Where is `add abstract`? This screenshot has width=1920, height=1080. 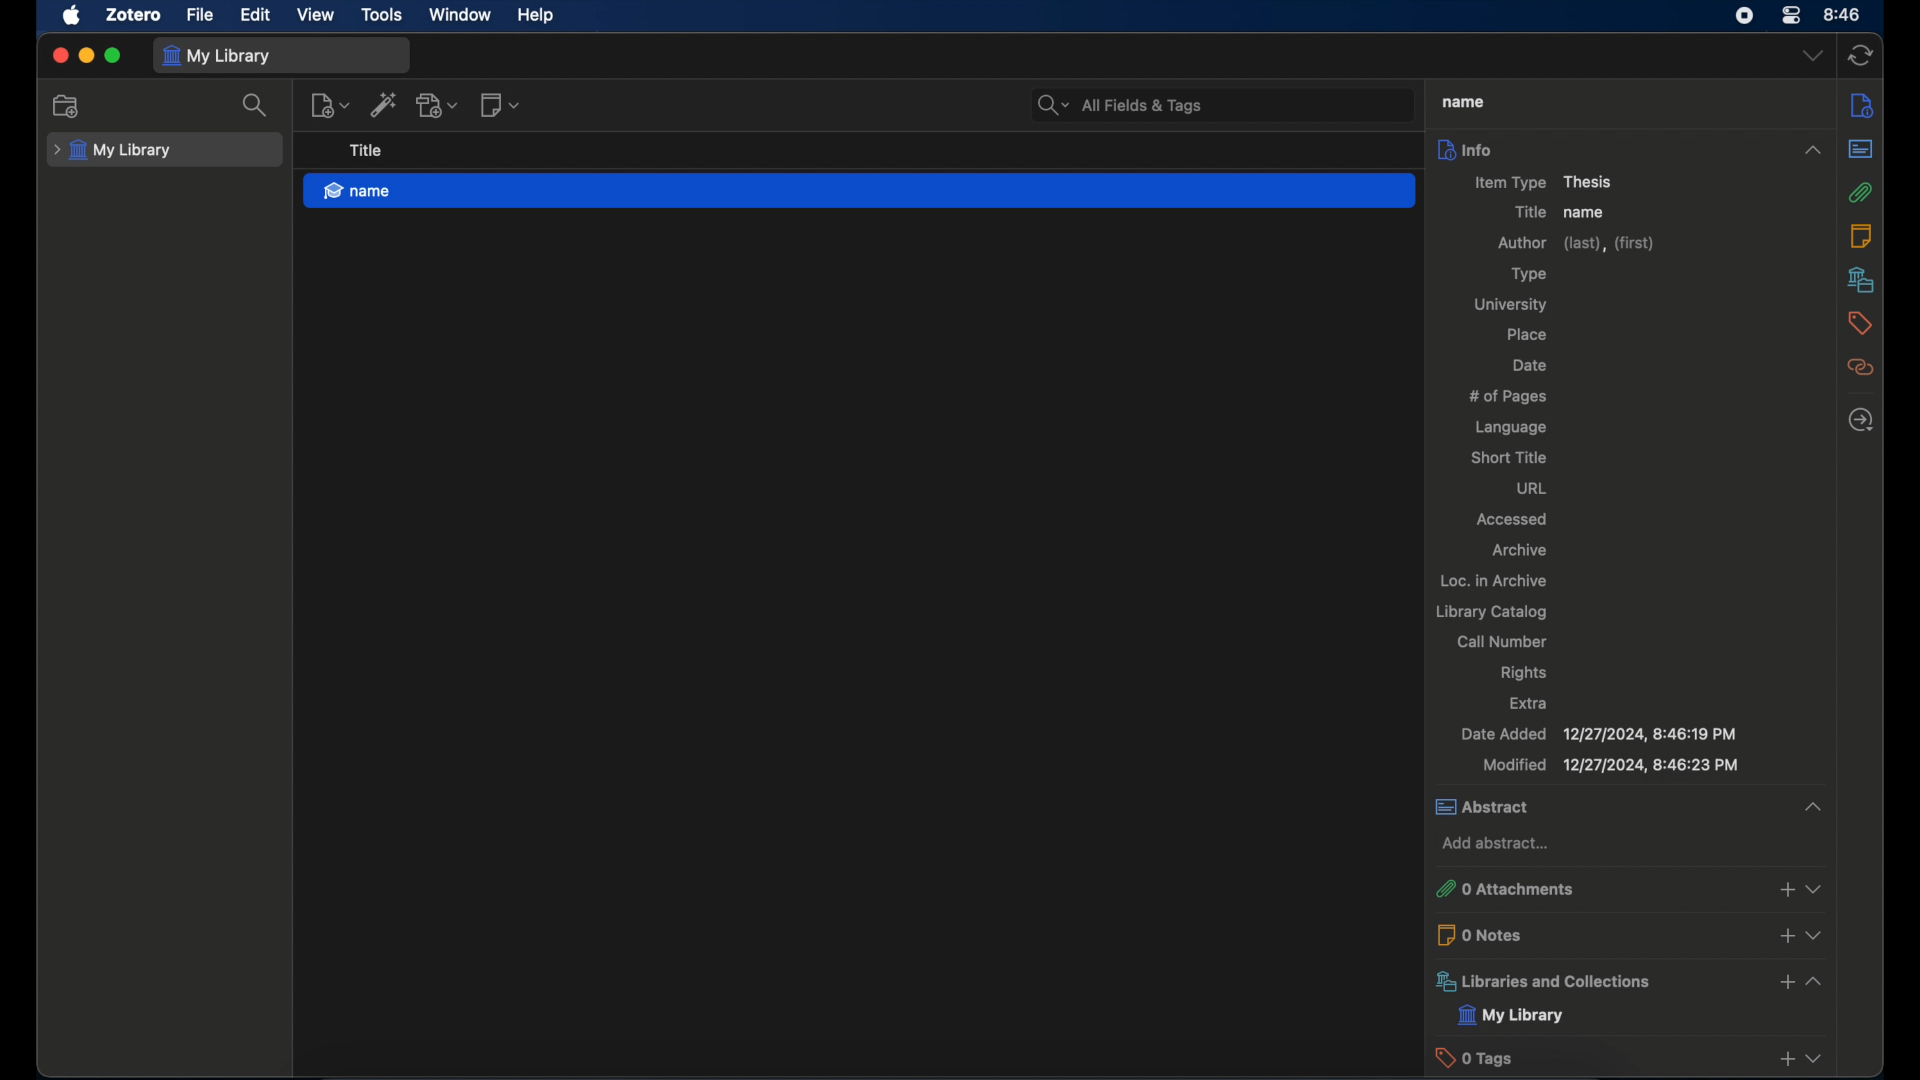 add abstract is located at coordinates (1494, 844).